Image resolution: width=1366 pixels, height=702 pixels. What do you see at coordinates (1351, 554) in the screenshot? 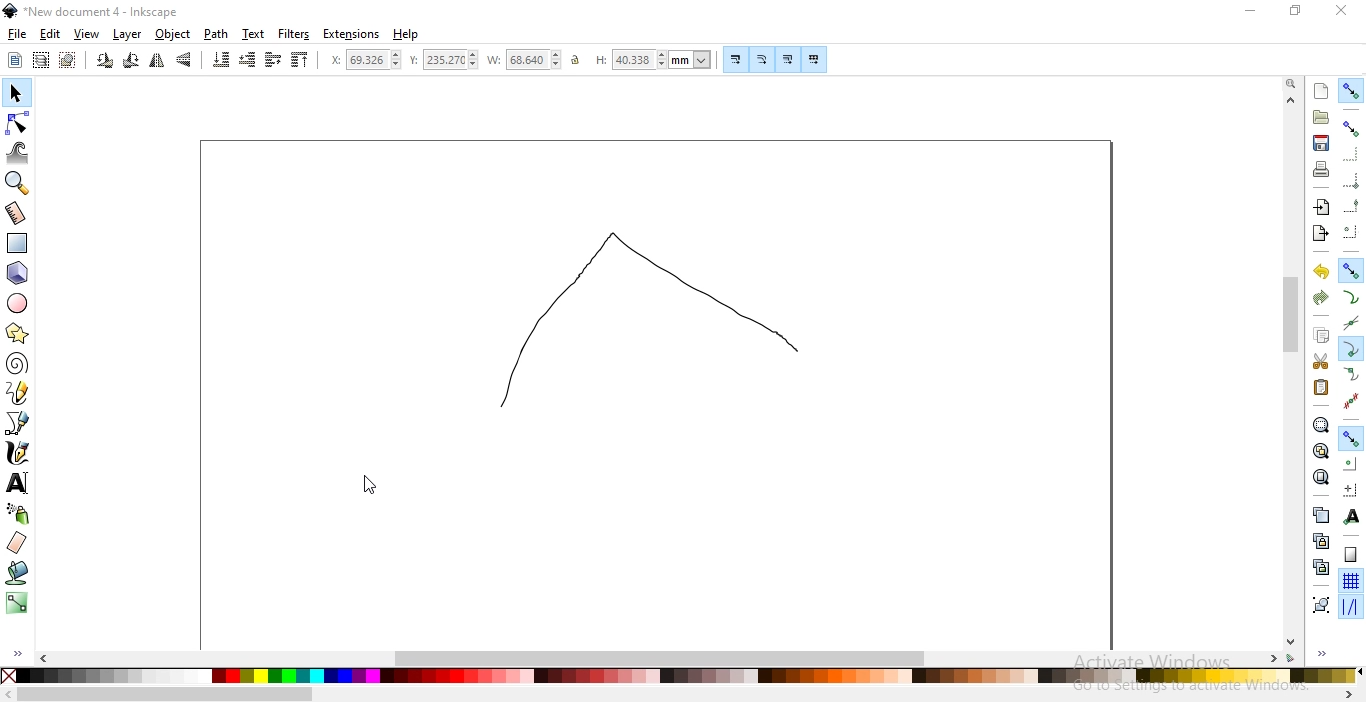
I see `` at bounding box center [1351, 554].